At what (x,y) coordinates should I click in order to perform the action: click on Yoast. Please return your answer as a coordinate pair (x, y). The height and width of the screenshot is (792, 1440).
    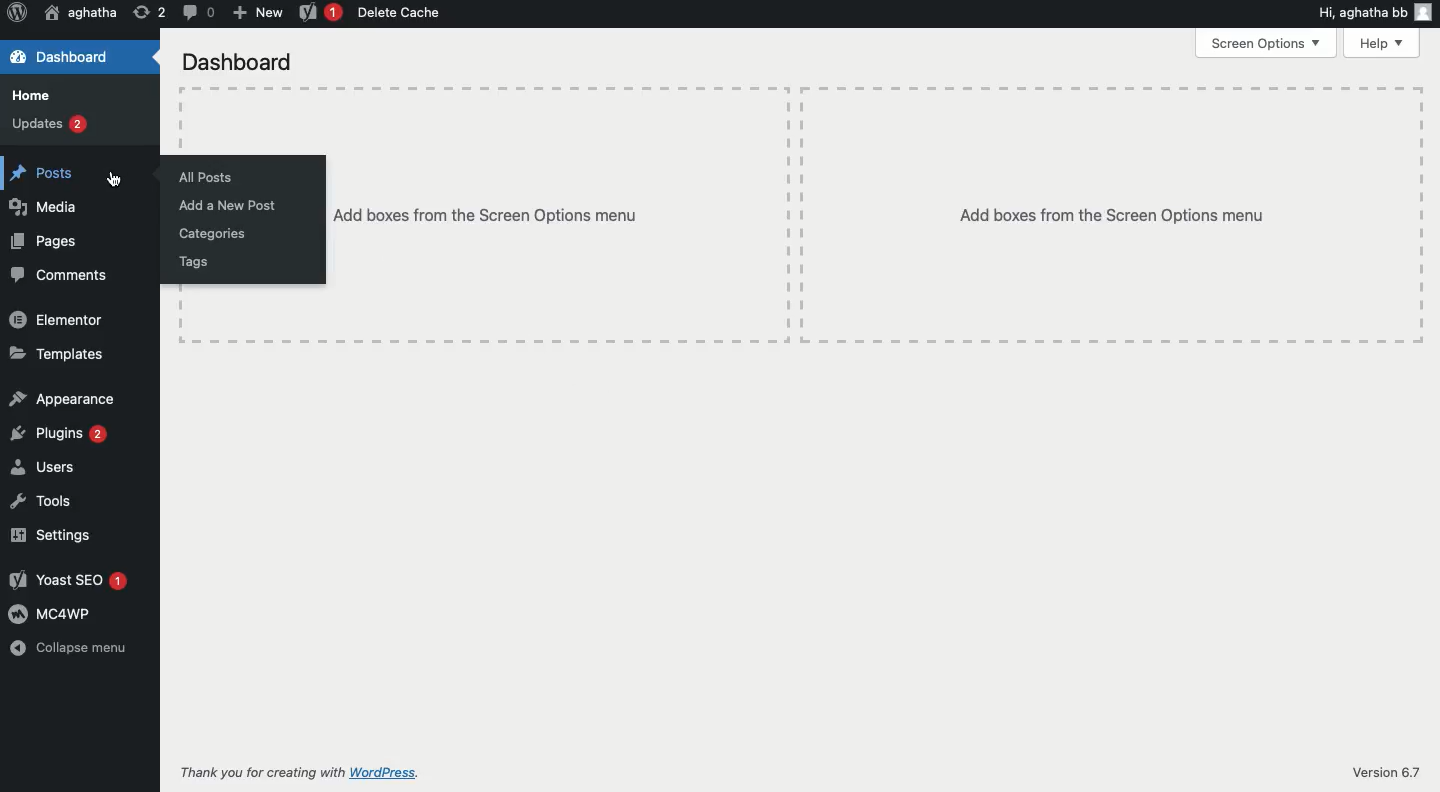
    Looking at the image, I should click on (320, 13).